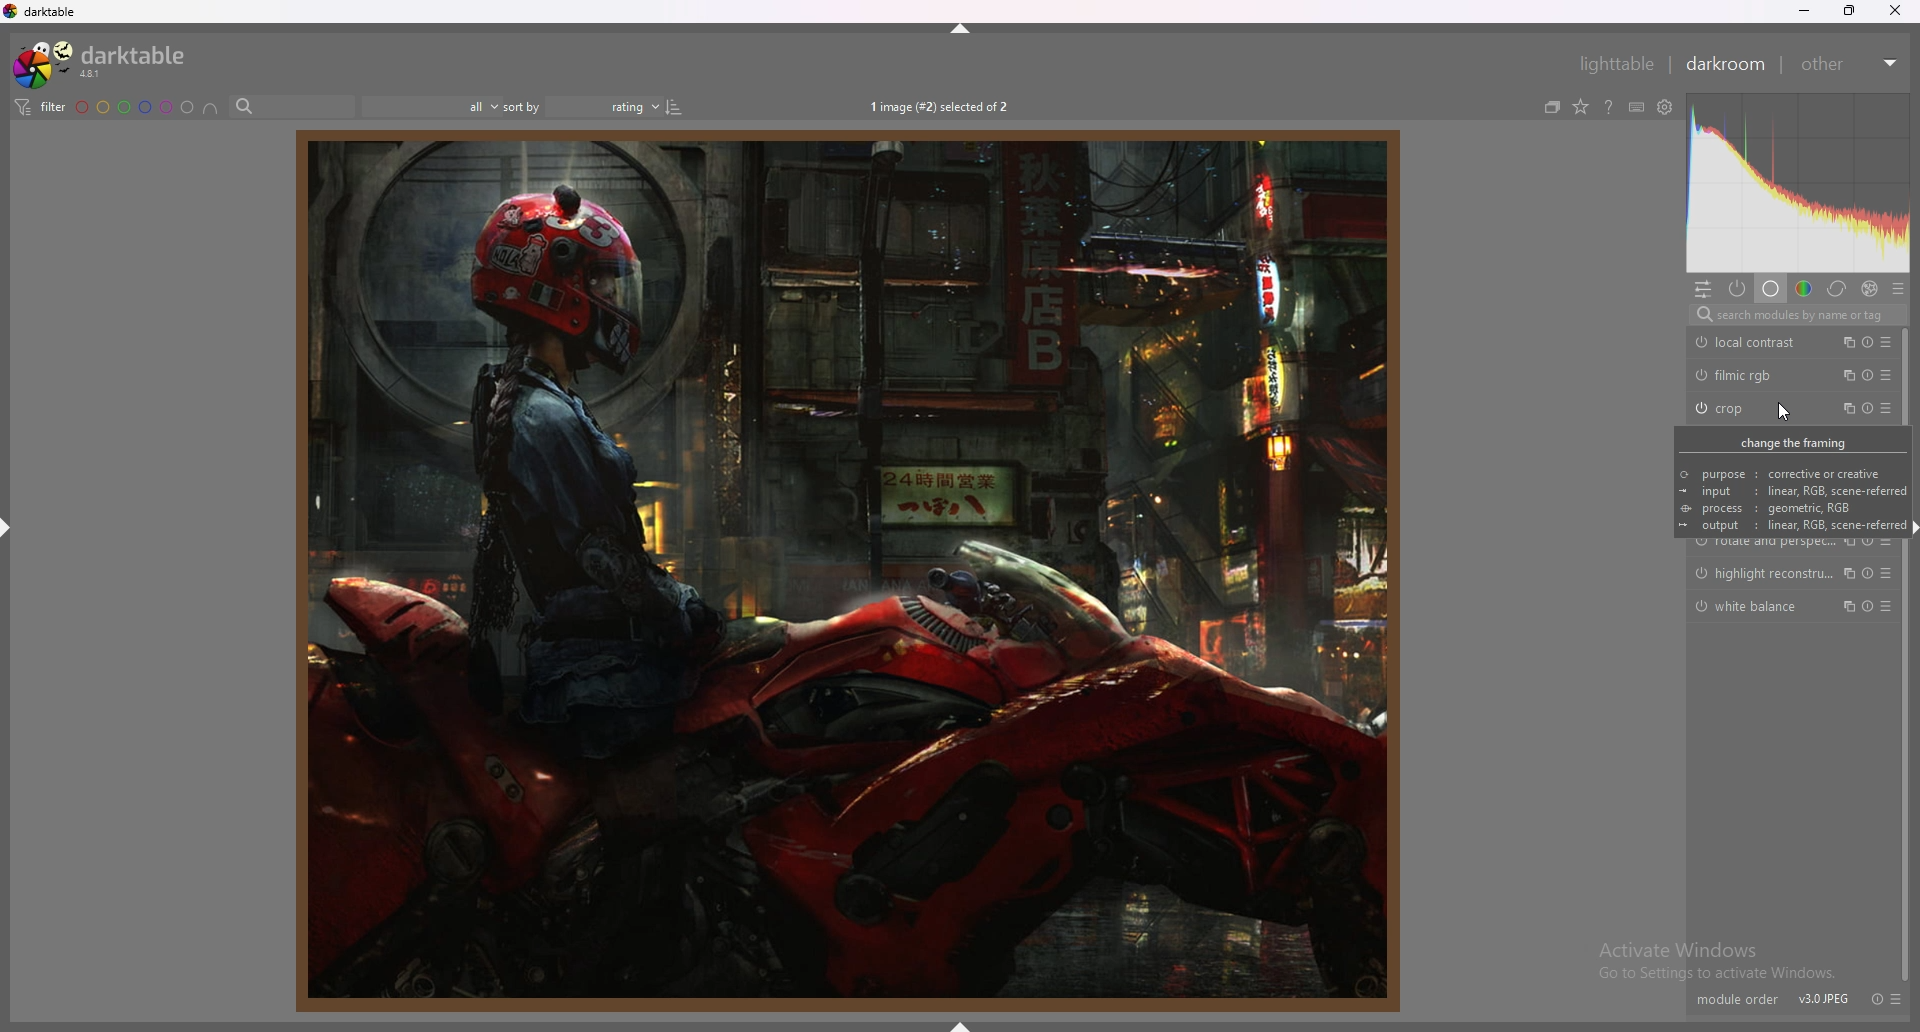  What do you see at coordinates (1868, 606) in the screenshot?
I see `reset` at bounding box center [1868, 606].